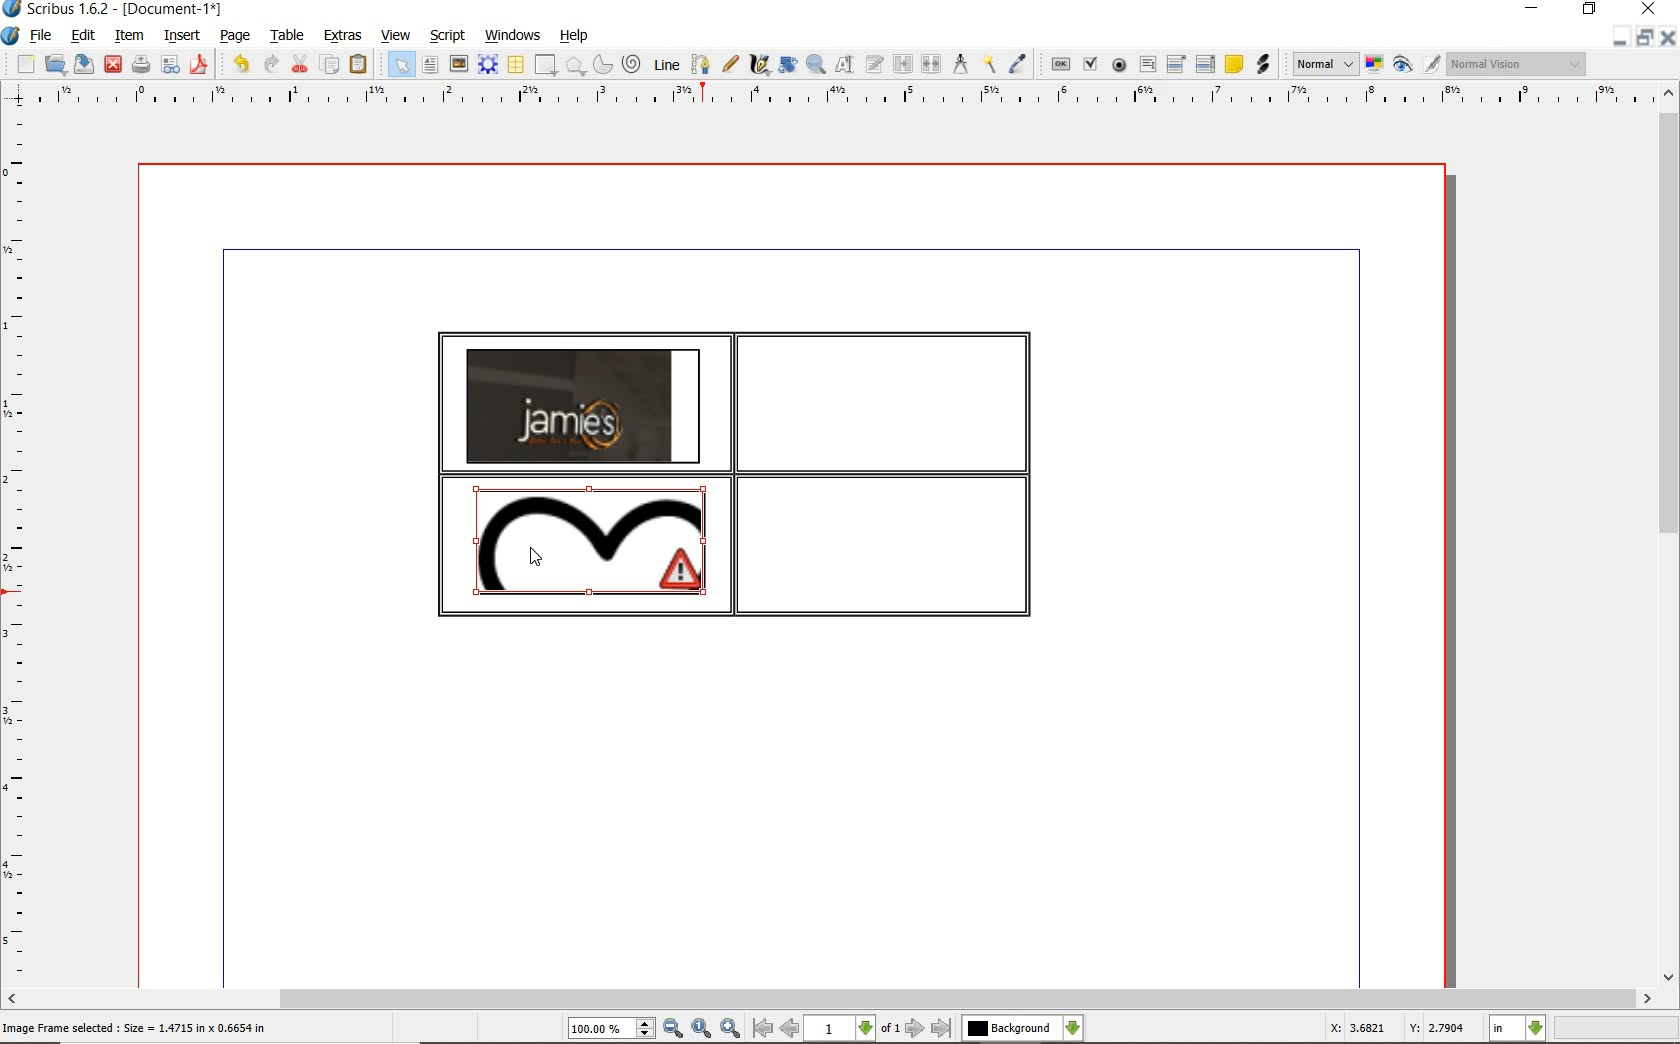  What do you see at coordinates (590, 542) in the screenshot?
I see `image added` at bounding box center [590, 542].